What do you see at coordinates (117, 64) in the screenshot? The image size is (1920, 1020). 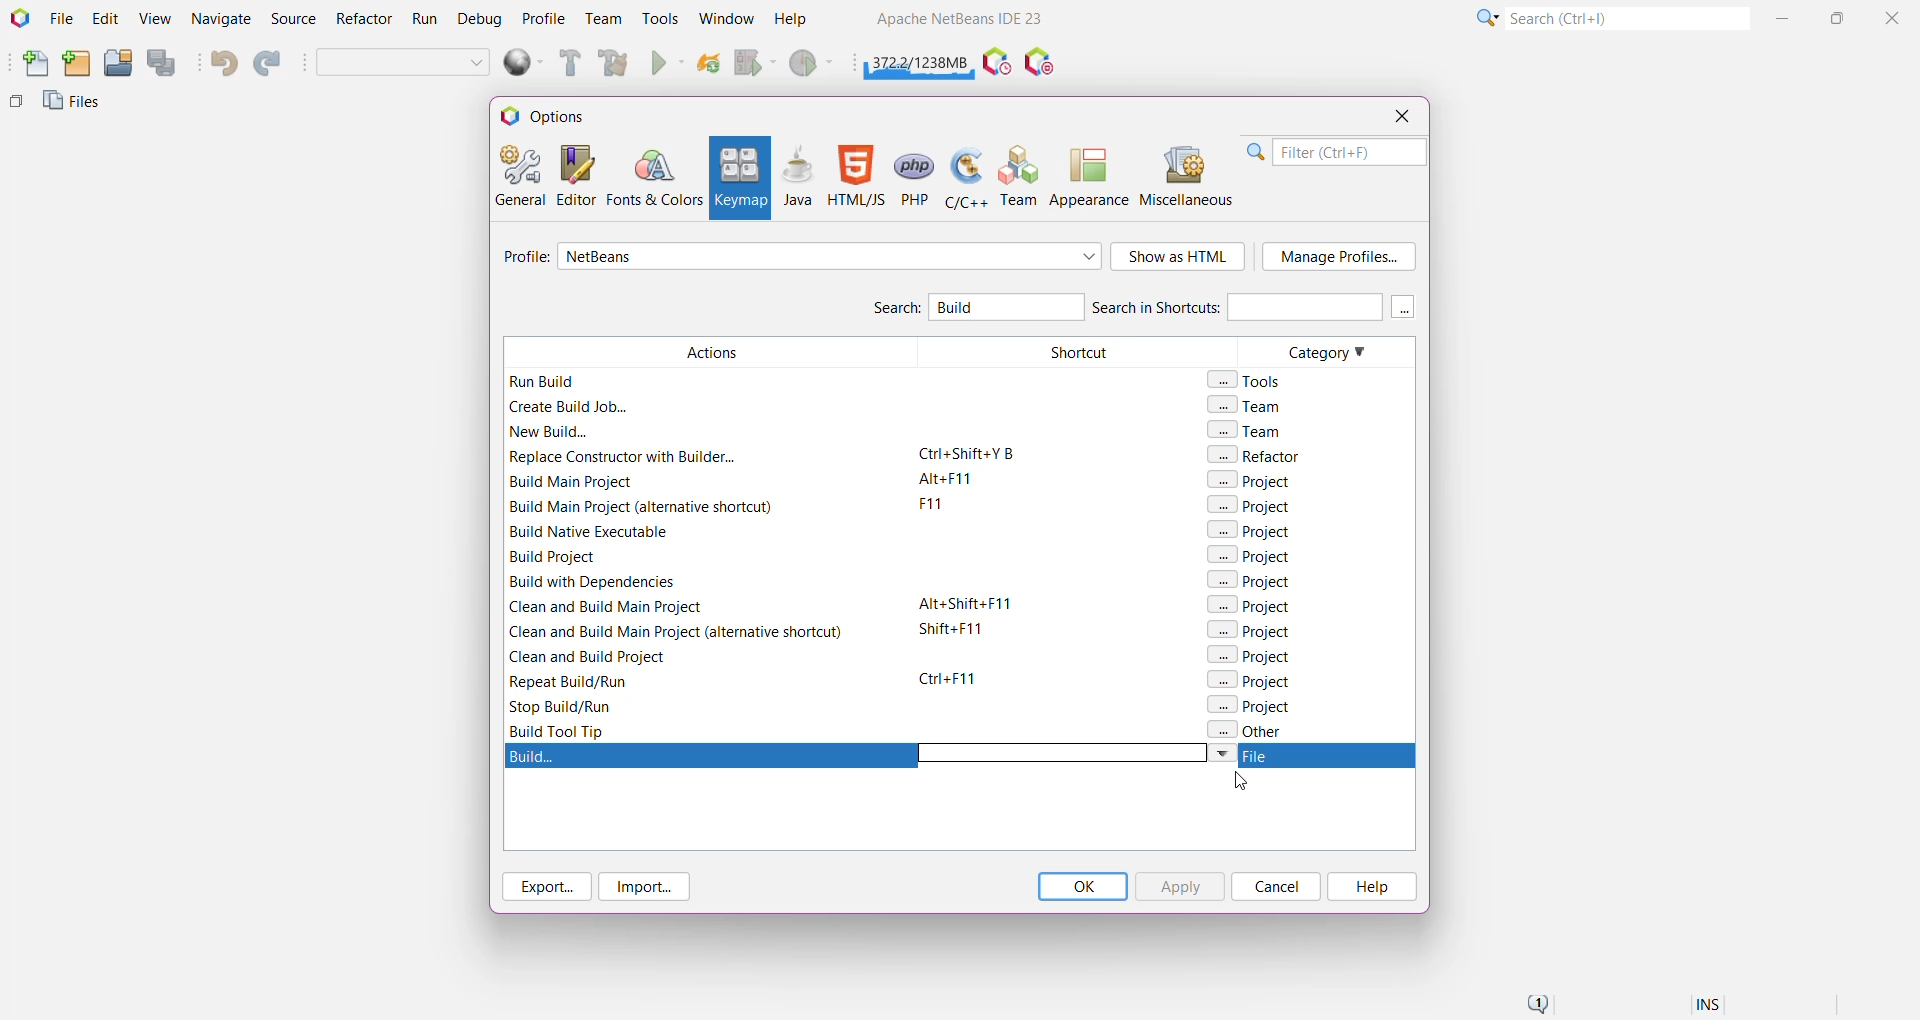 I see `Open Project` at bounding box center [117, 64].